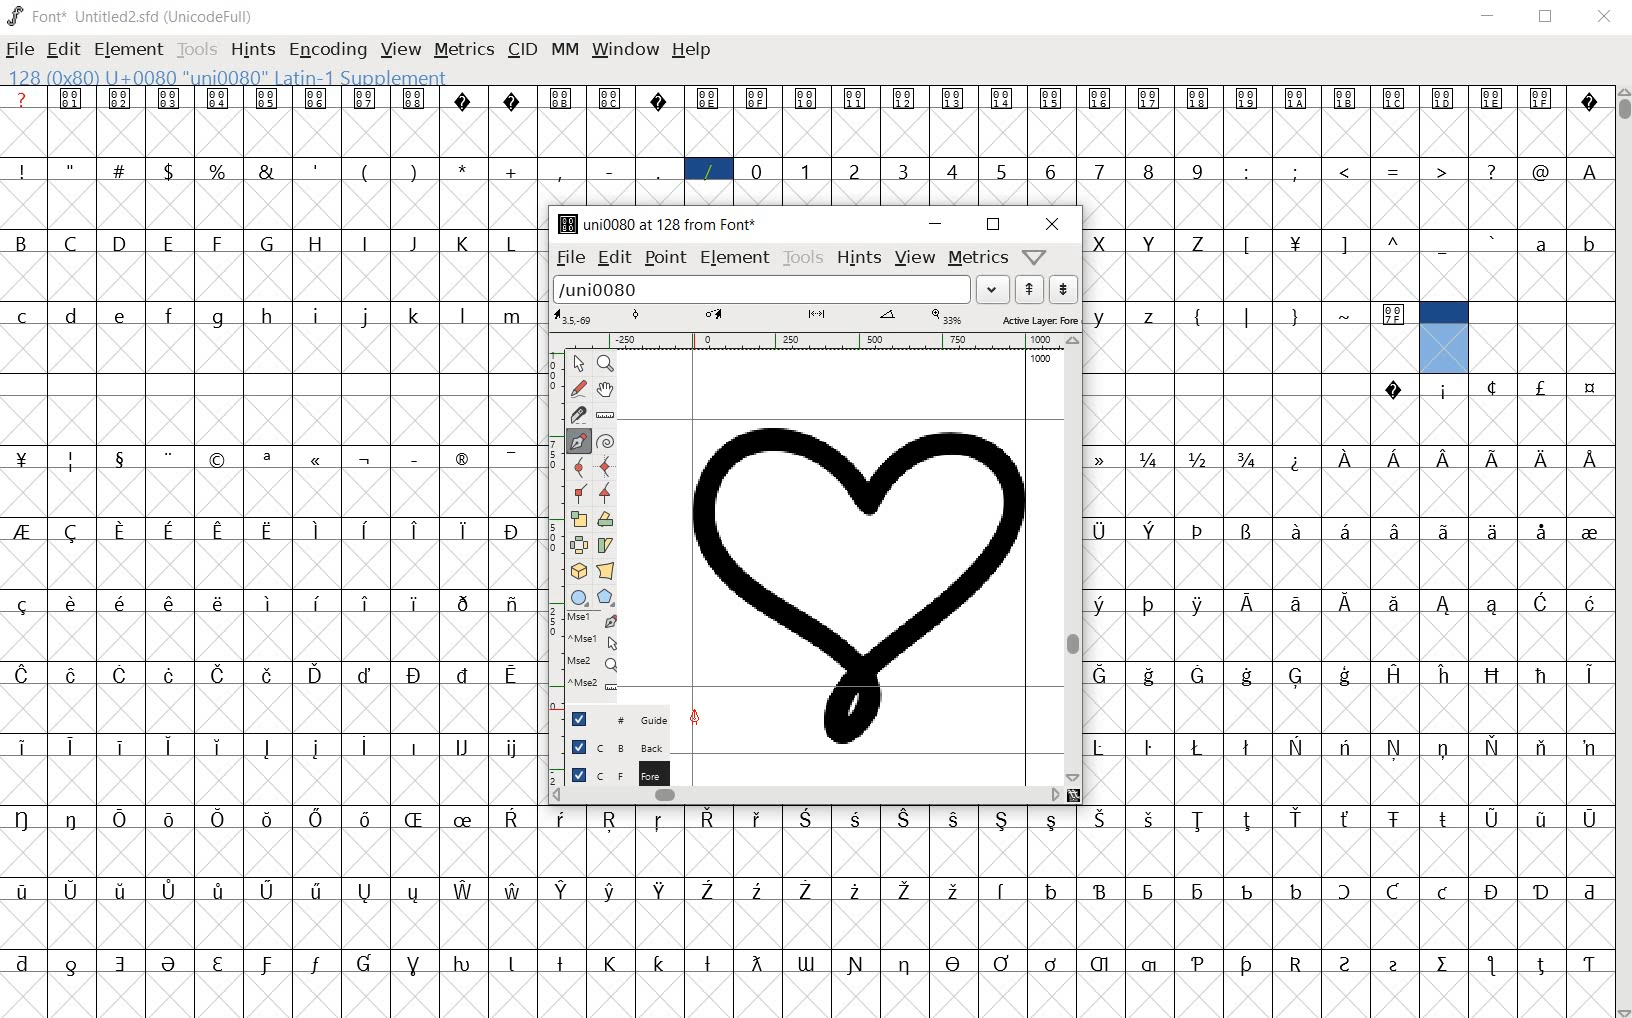  What do you see at coordinates (120, 675) in the screenshot?
I see `glyph` at bounding box center [120, 675].